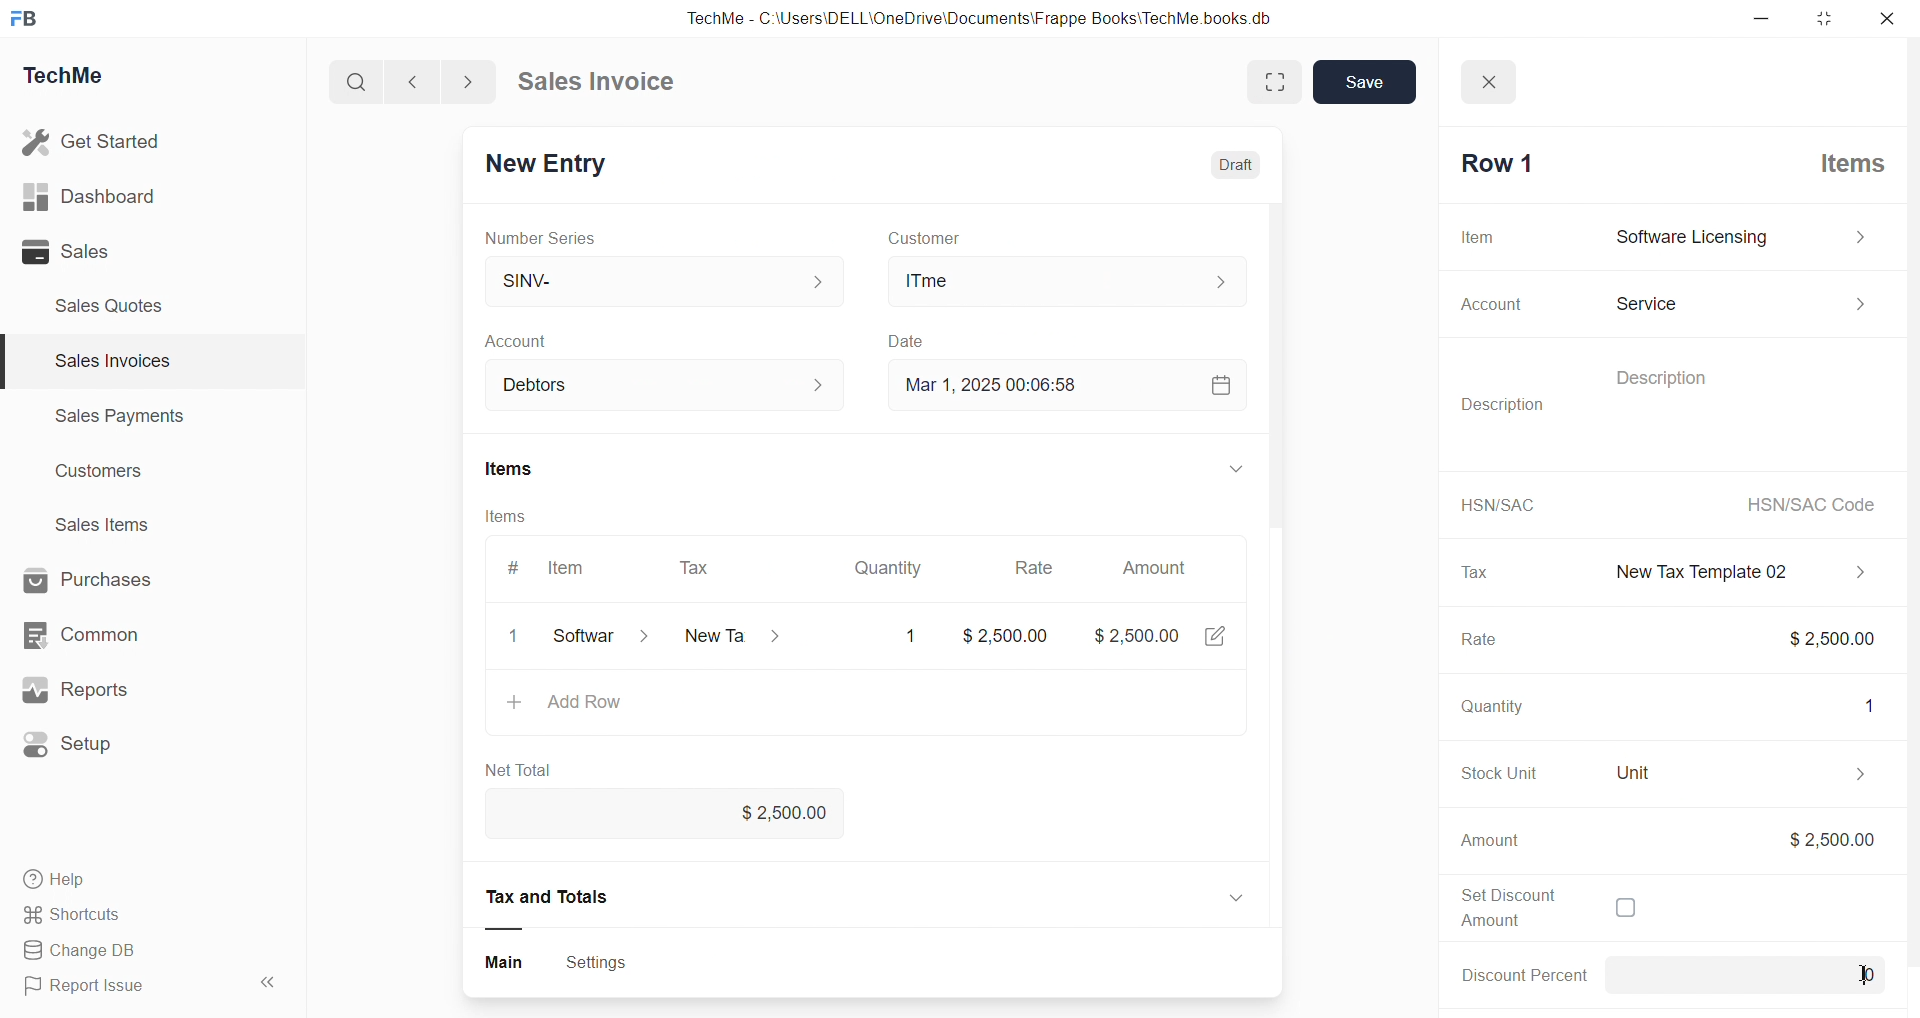 The image size is (1920, 1018). Describe the element at coordinates (1729, 773) in the screenshot. I see `Unit` at that location.